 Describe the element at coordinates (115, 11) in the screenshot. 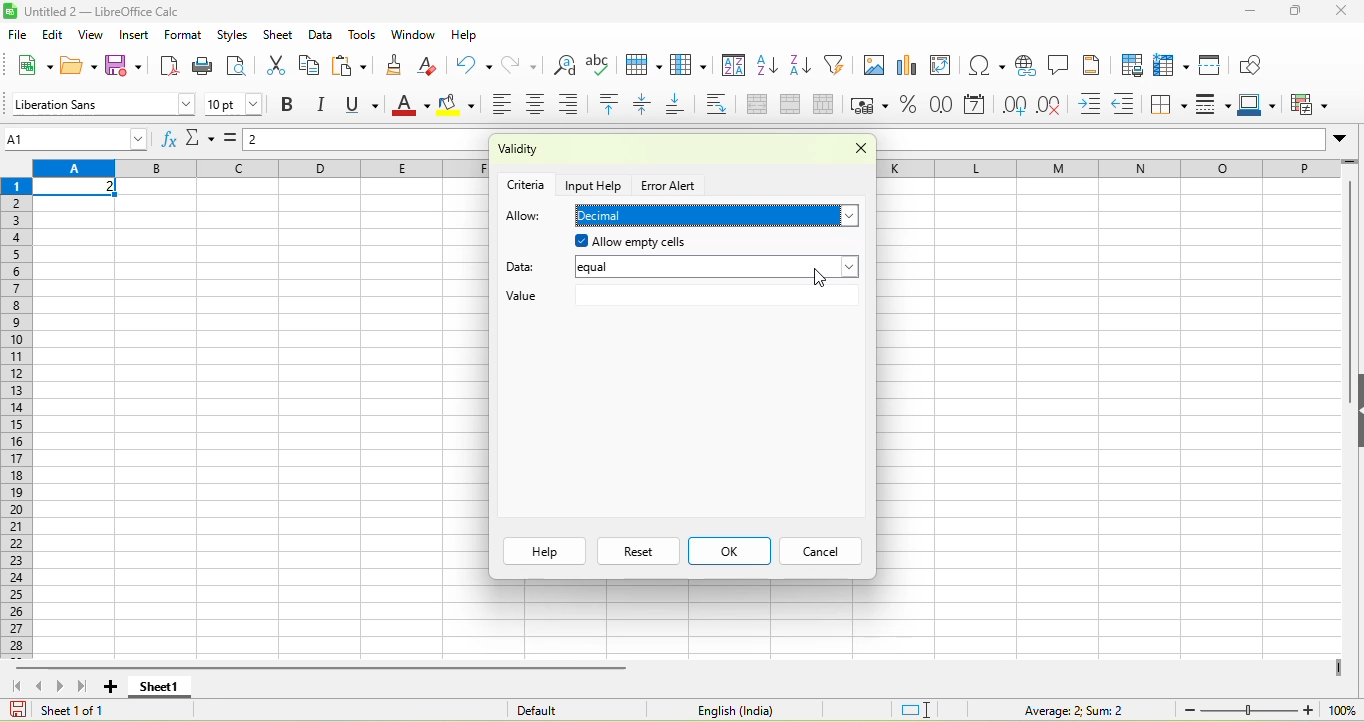

I see `untiteld2- libreoffice calc` at that location.